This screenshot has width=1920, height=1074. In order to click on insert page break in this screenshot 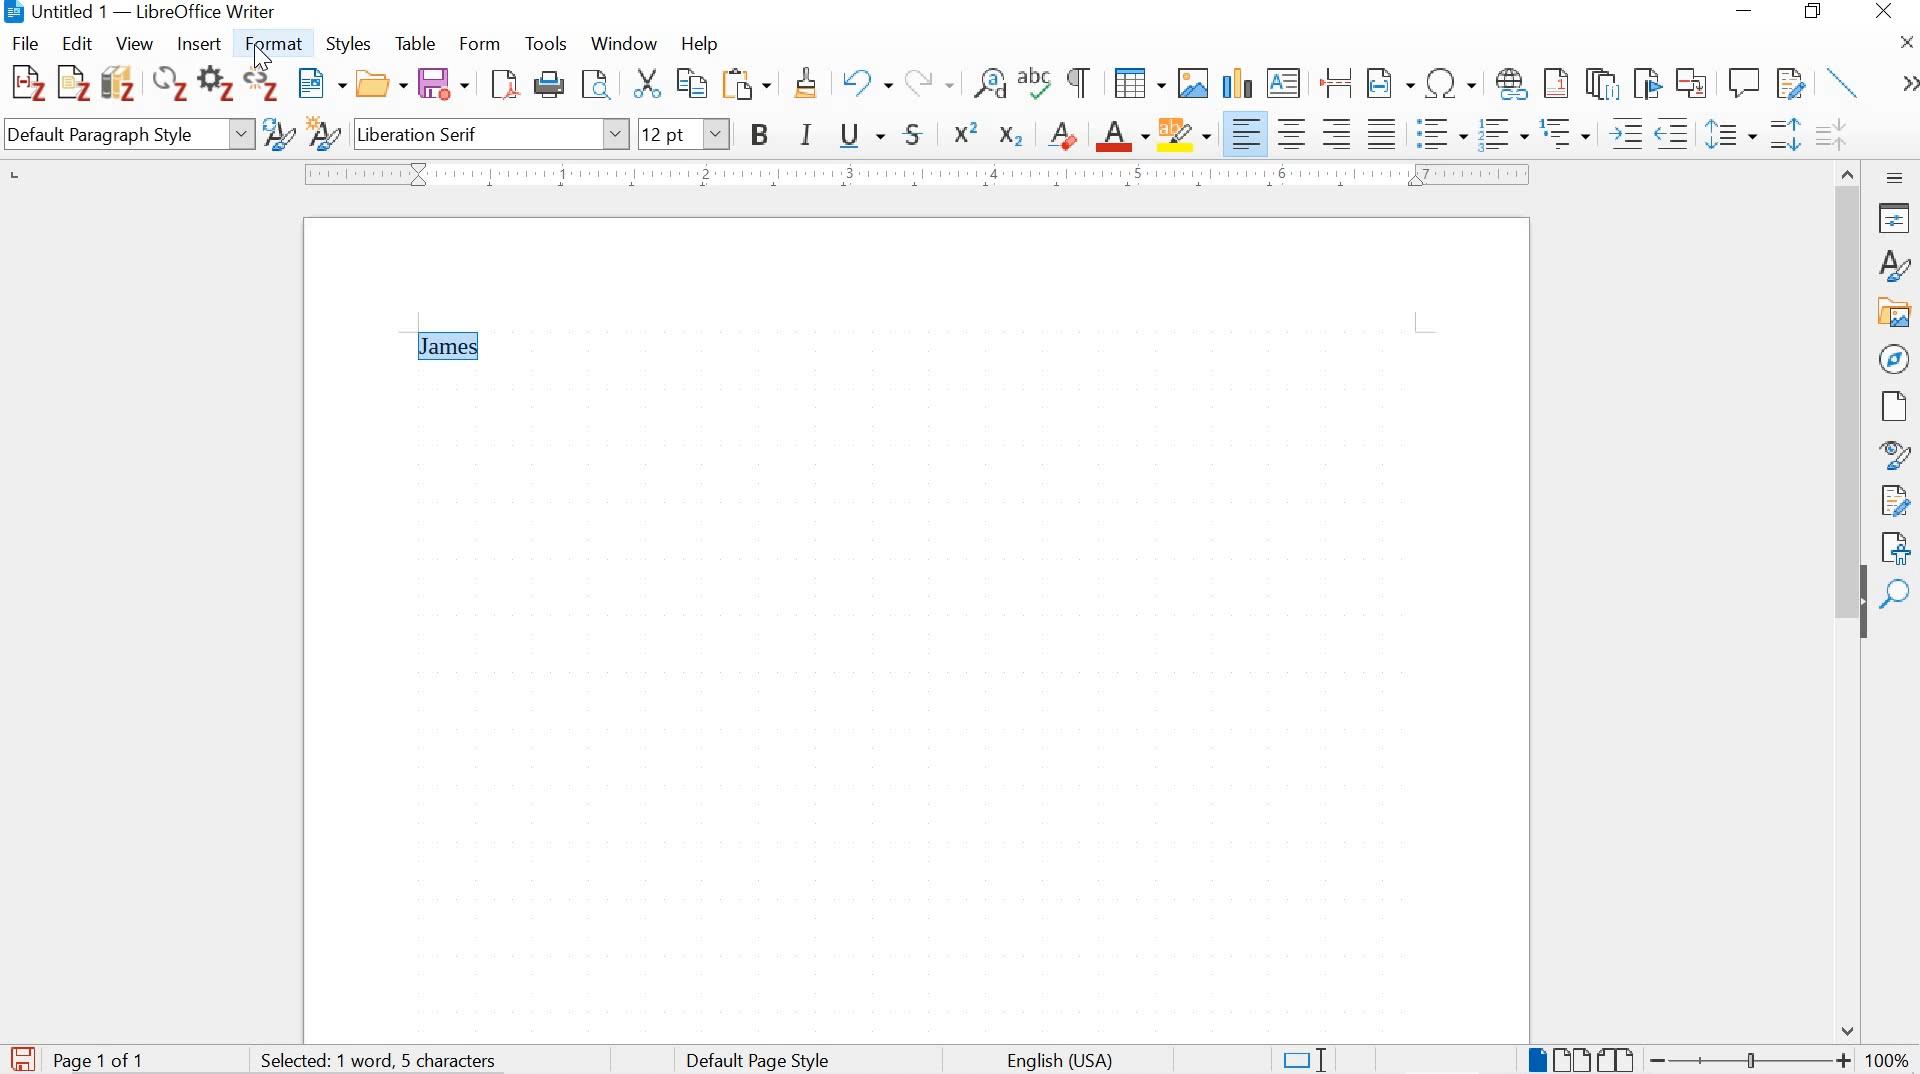, I will do `click(1336, 81)`.